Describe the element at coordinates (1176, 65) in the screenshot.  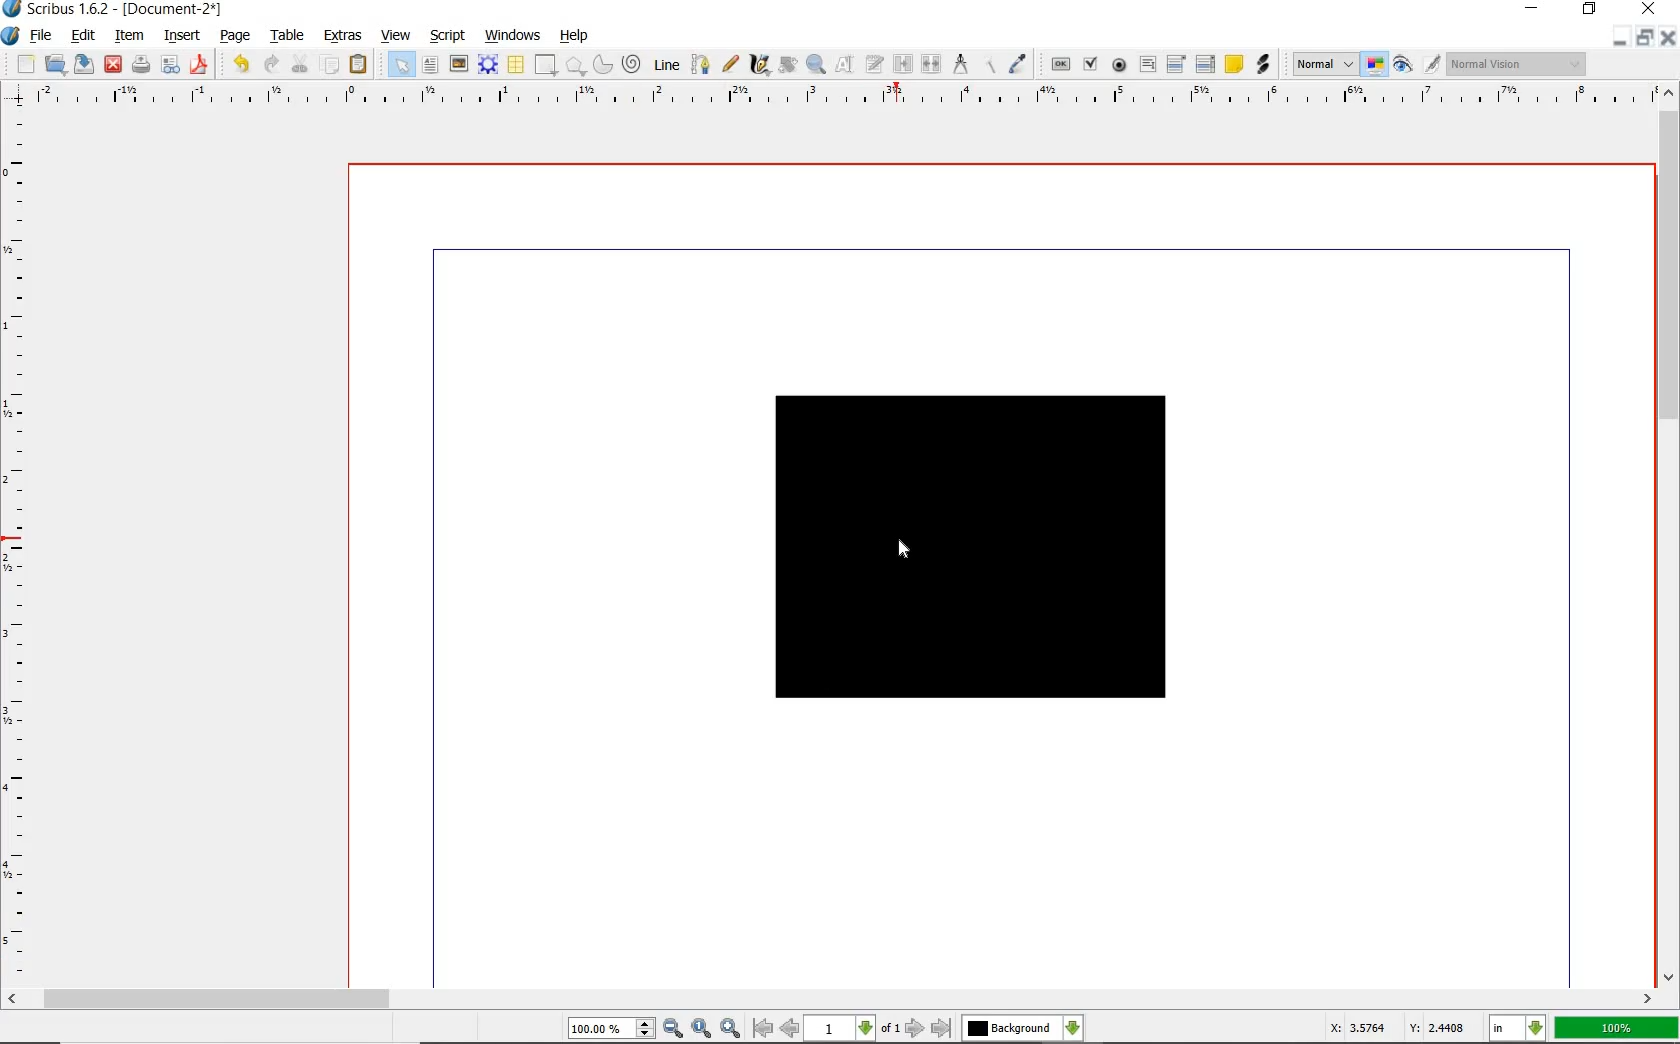
I see `pdf combo box` at that location.